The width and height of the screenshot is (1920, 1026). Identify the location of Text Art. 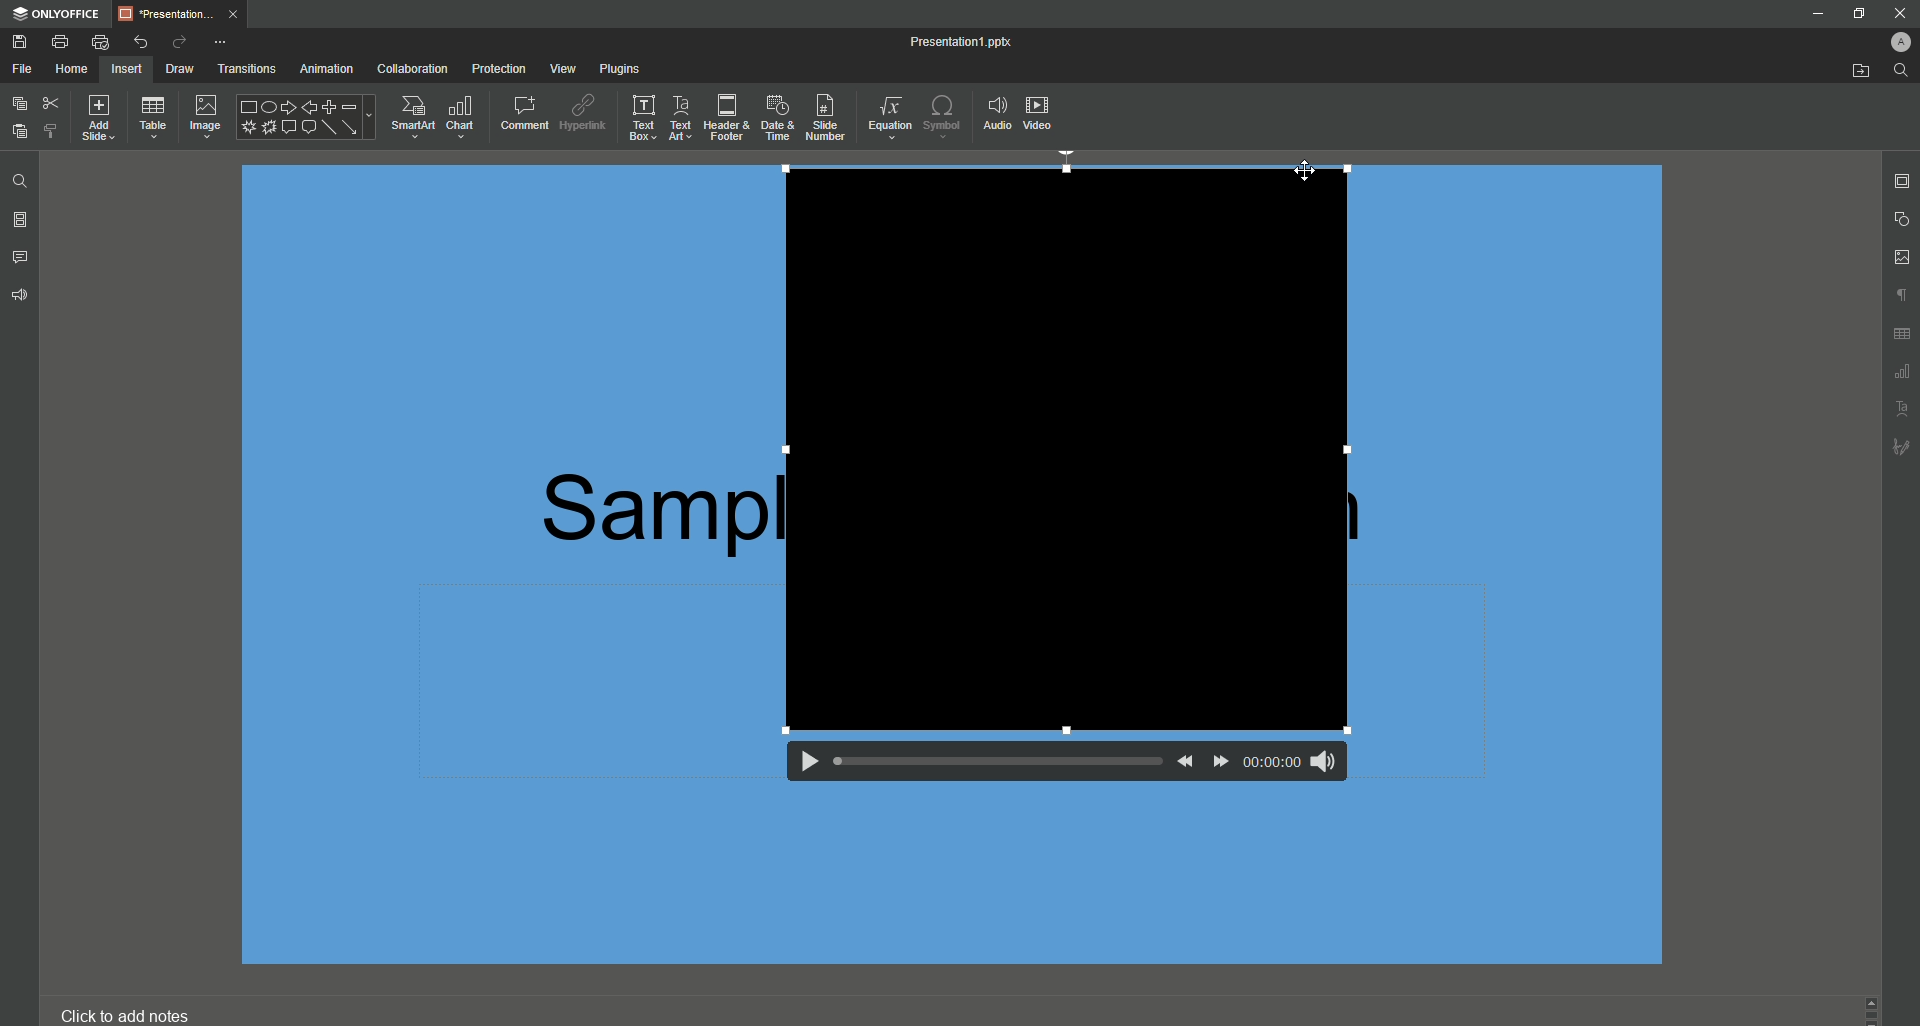
(679, 118).